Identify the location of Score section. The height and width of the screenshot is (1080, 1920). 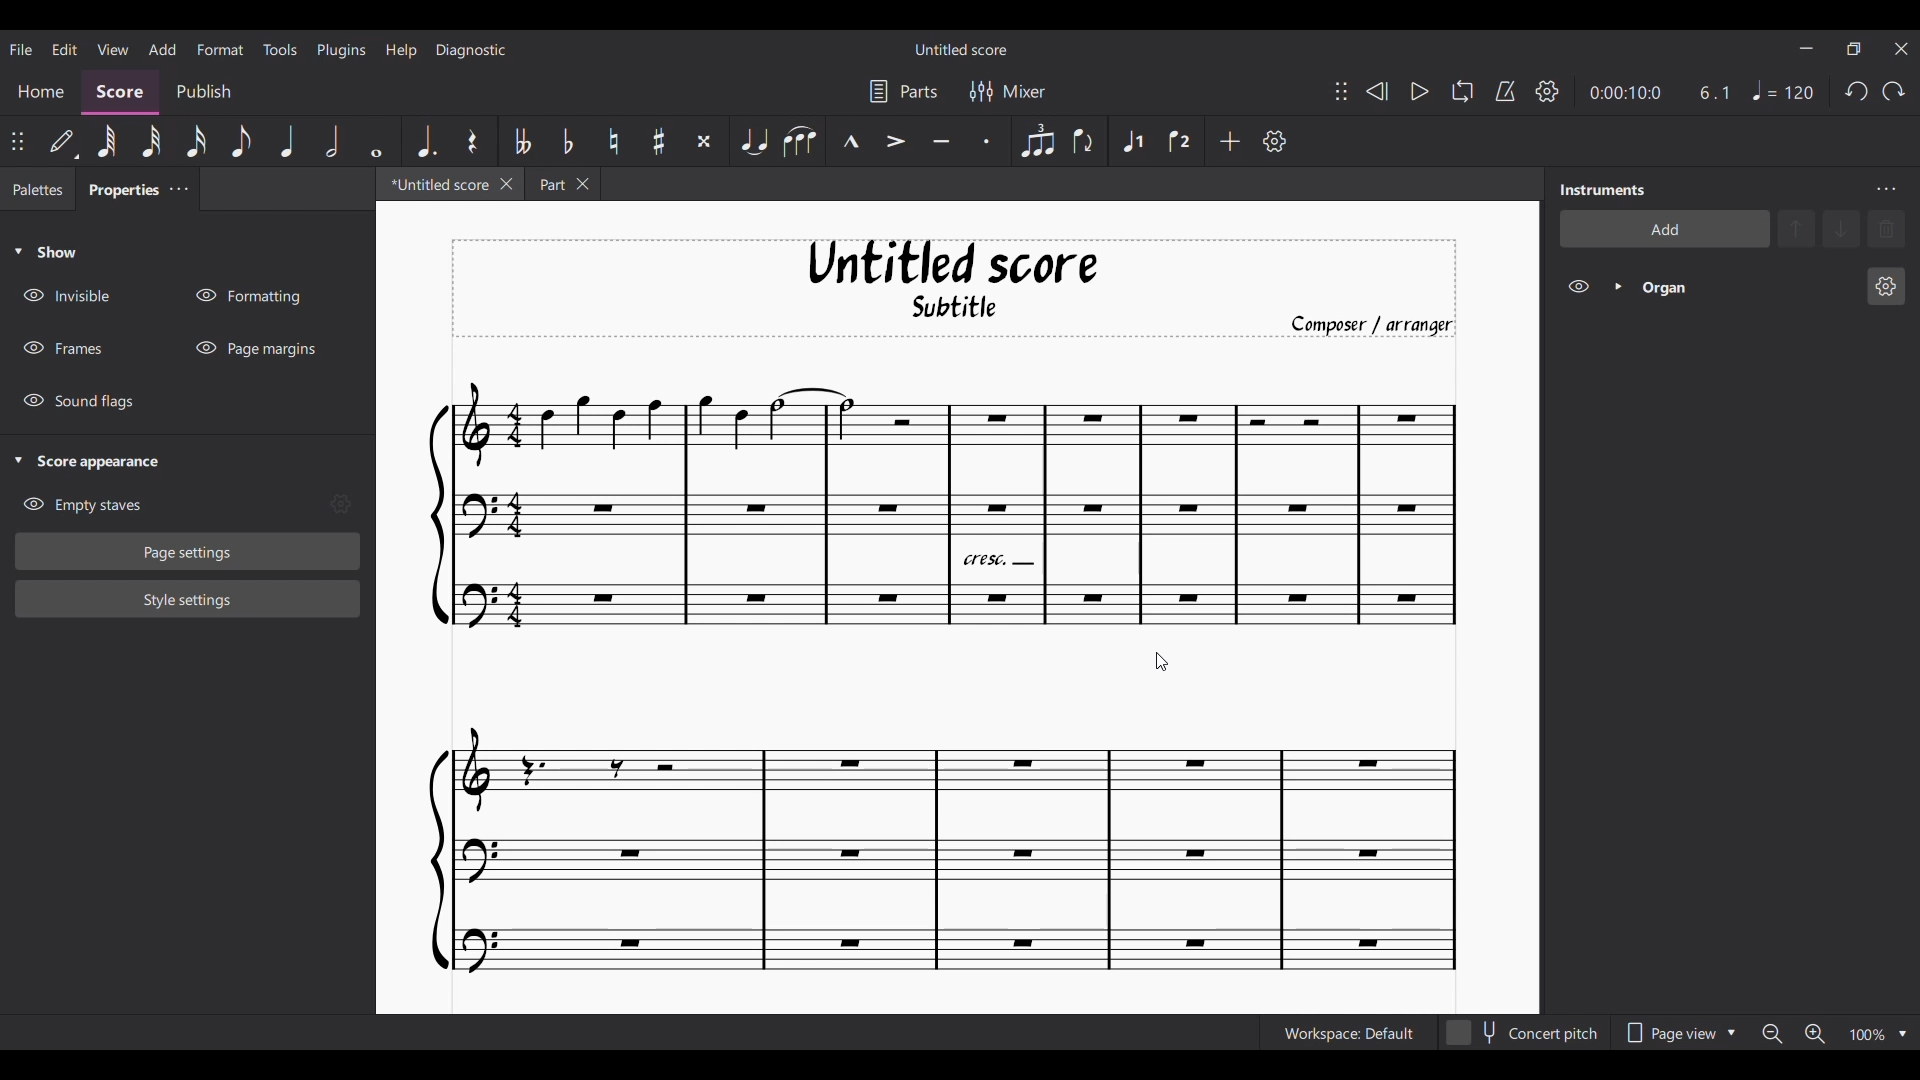
(119, 93).